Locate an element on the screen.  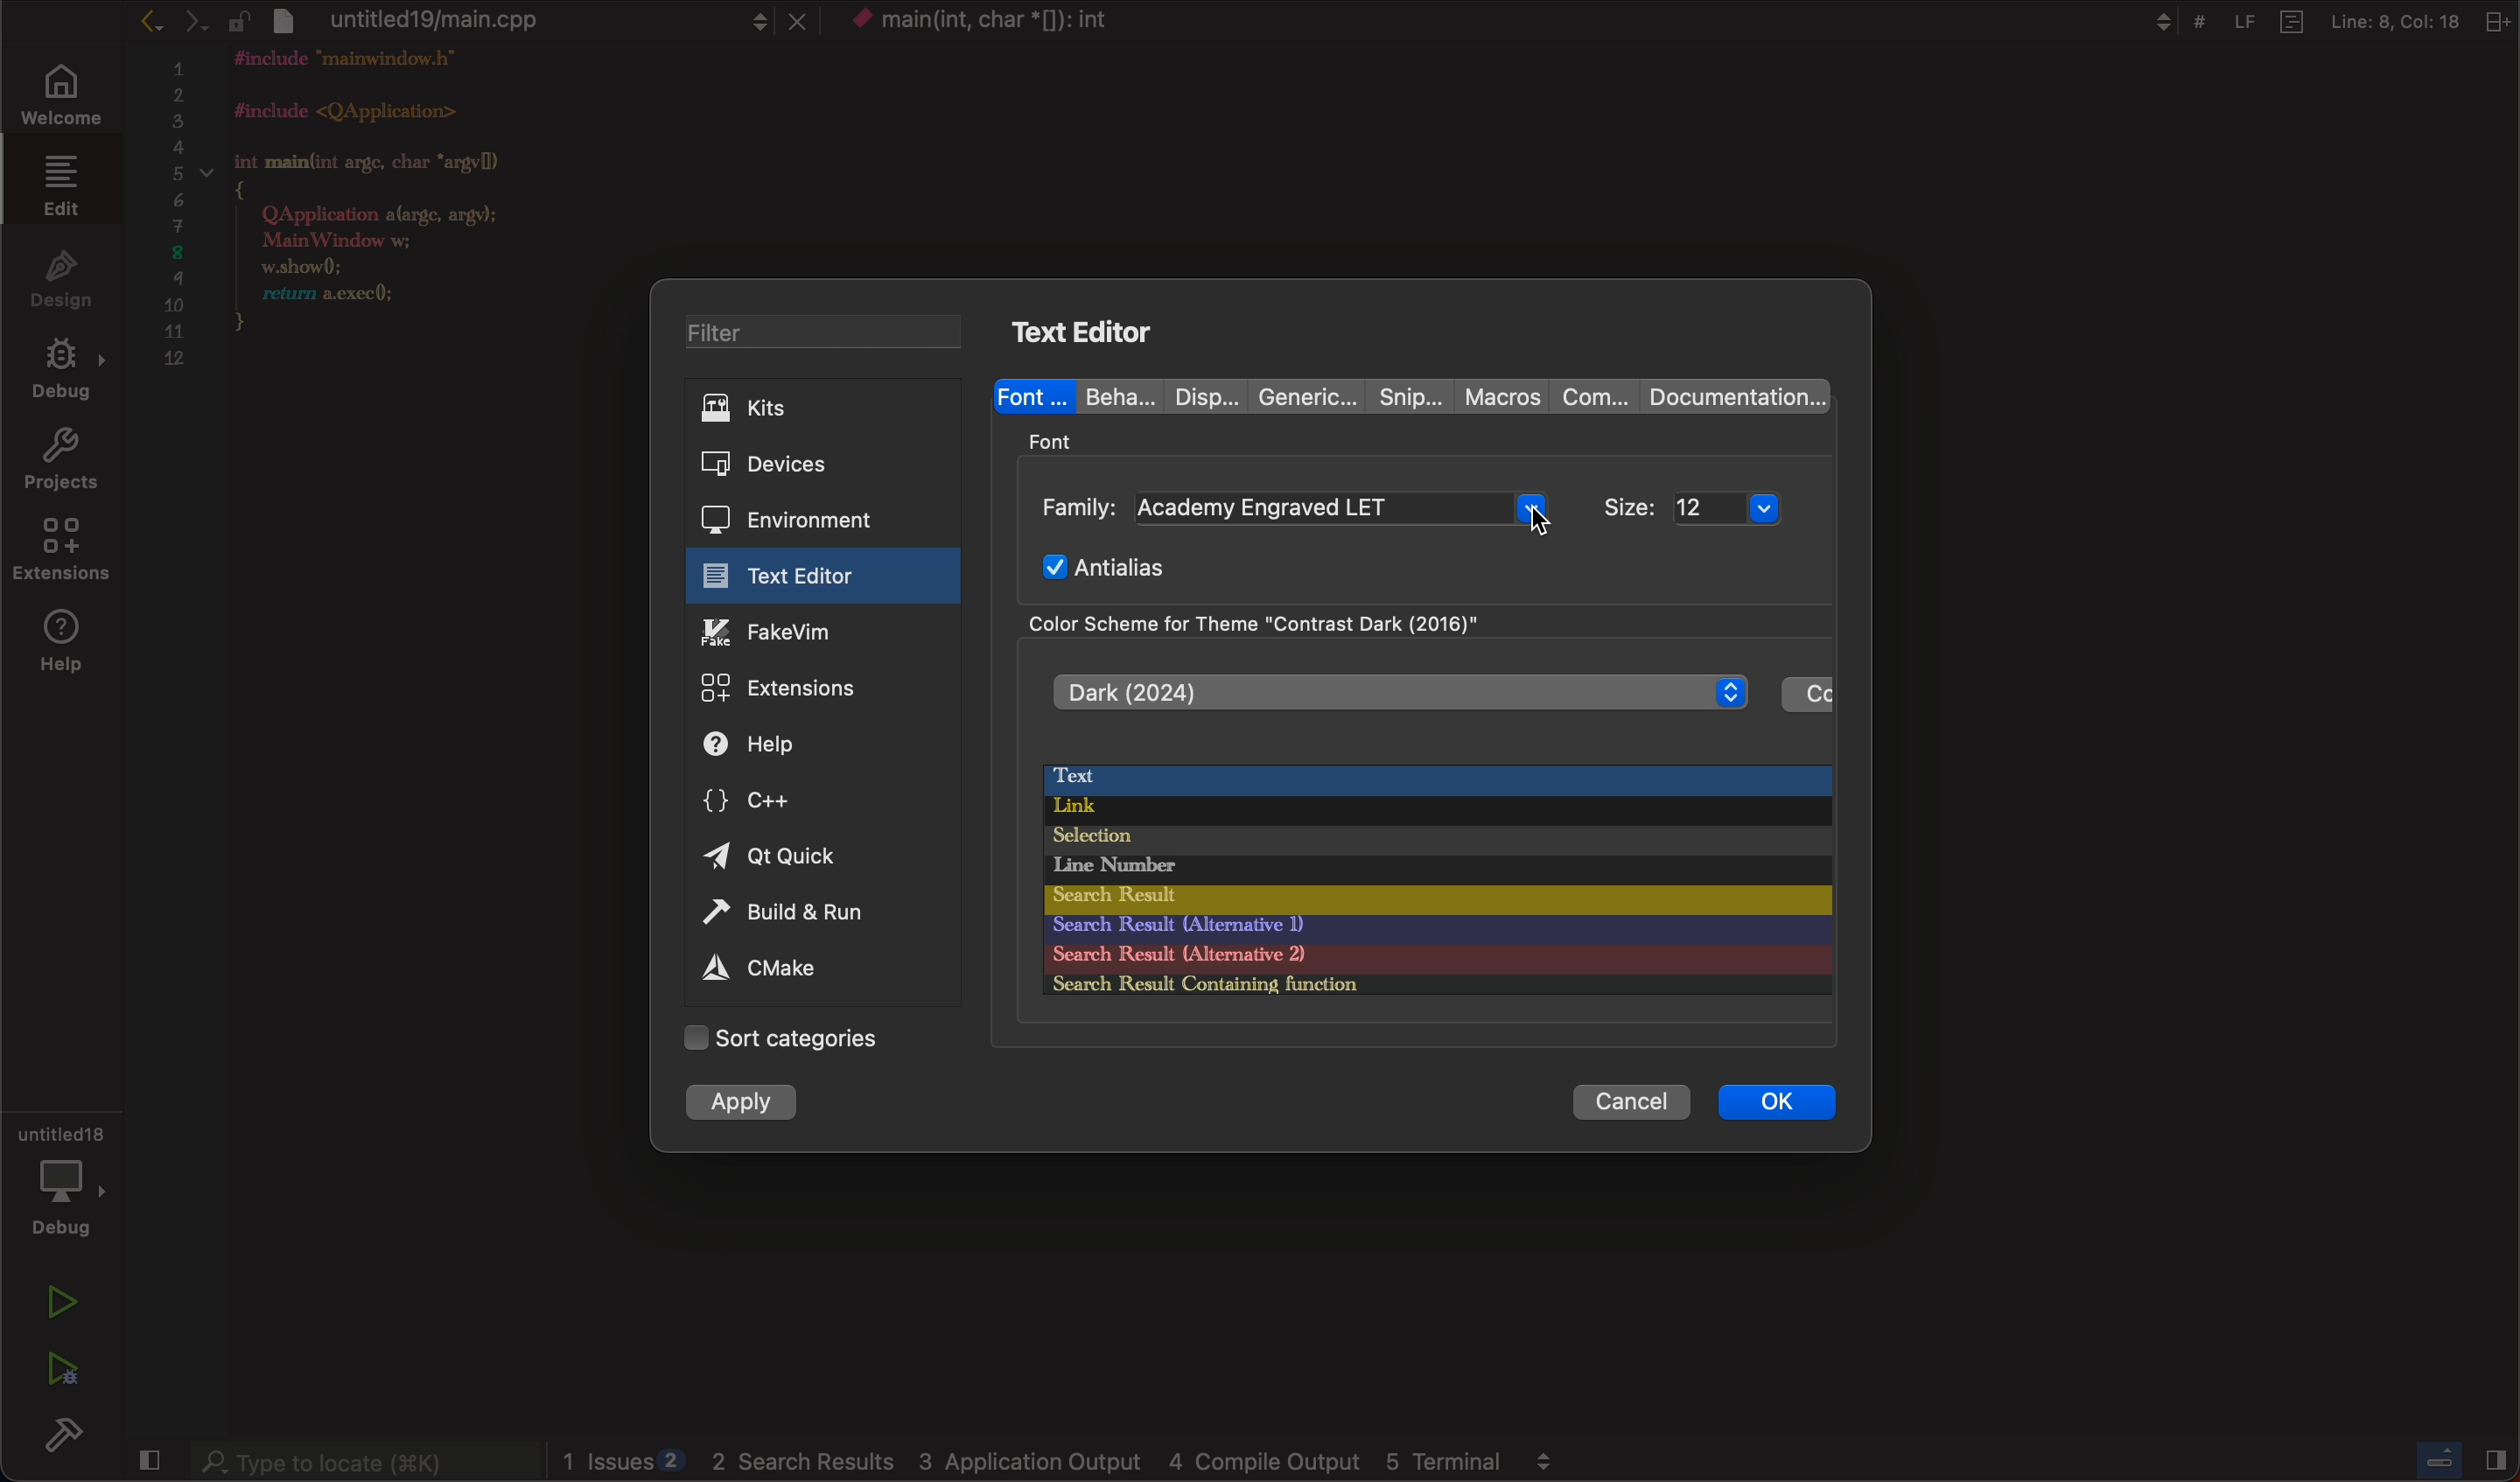
text editor is located at coordinates (810, 576).